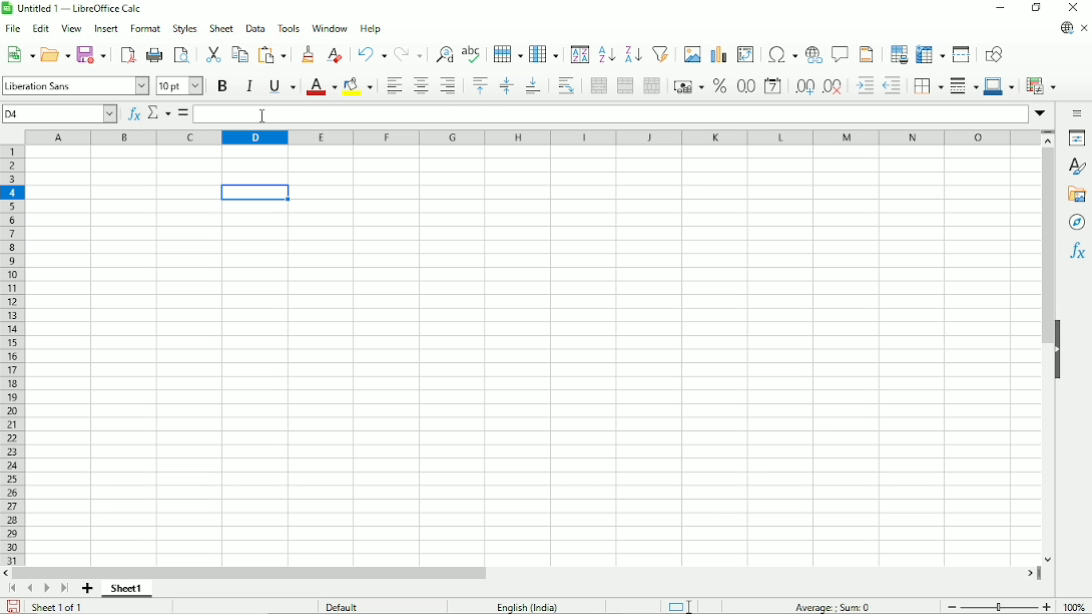 The width and height of the screenshot is (1092, 614). I want to click on Format as percent, so click(721, 86).